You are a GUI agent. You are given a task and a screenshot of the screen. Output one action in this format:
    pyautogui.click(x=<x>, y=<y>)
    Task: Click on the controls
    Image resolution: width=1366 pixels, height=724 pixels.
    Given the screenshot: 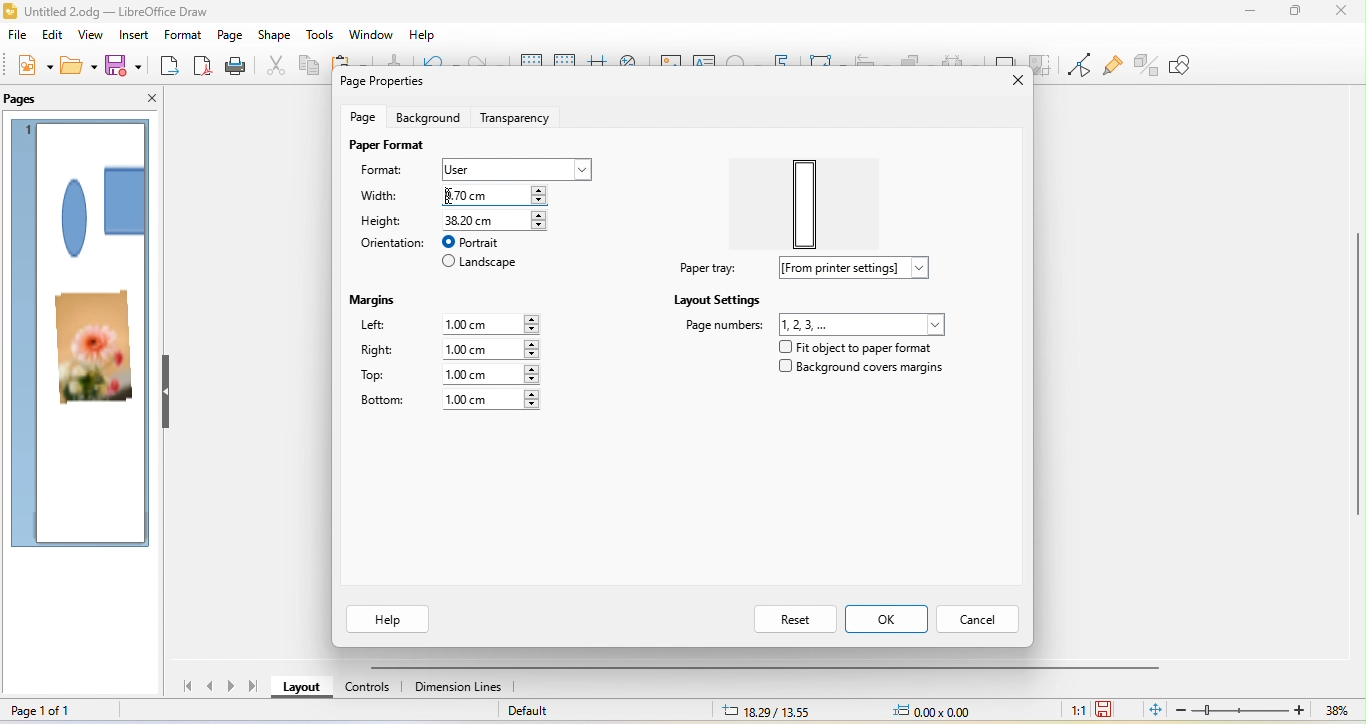 What is the action you would take?
    pyautogui.click(x=363, y=692)
    